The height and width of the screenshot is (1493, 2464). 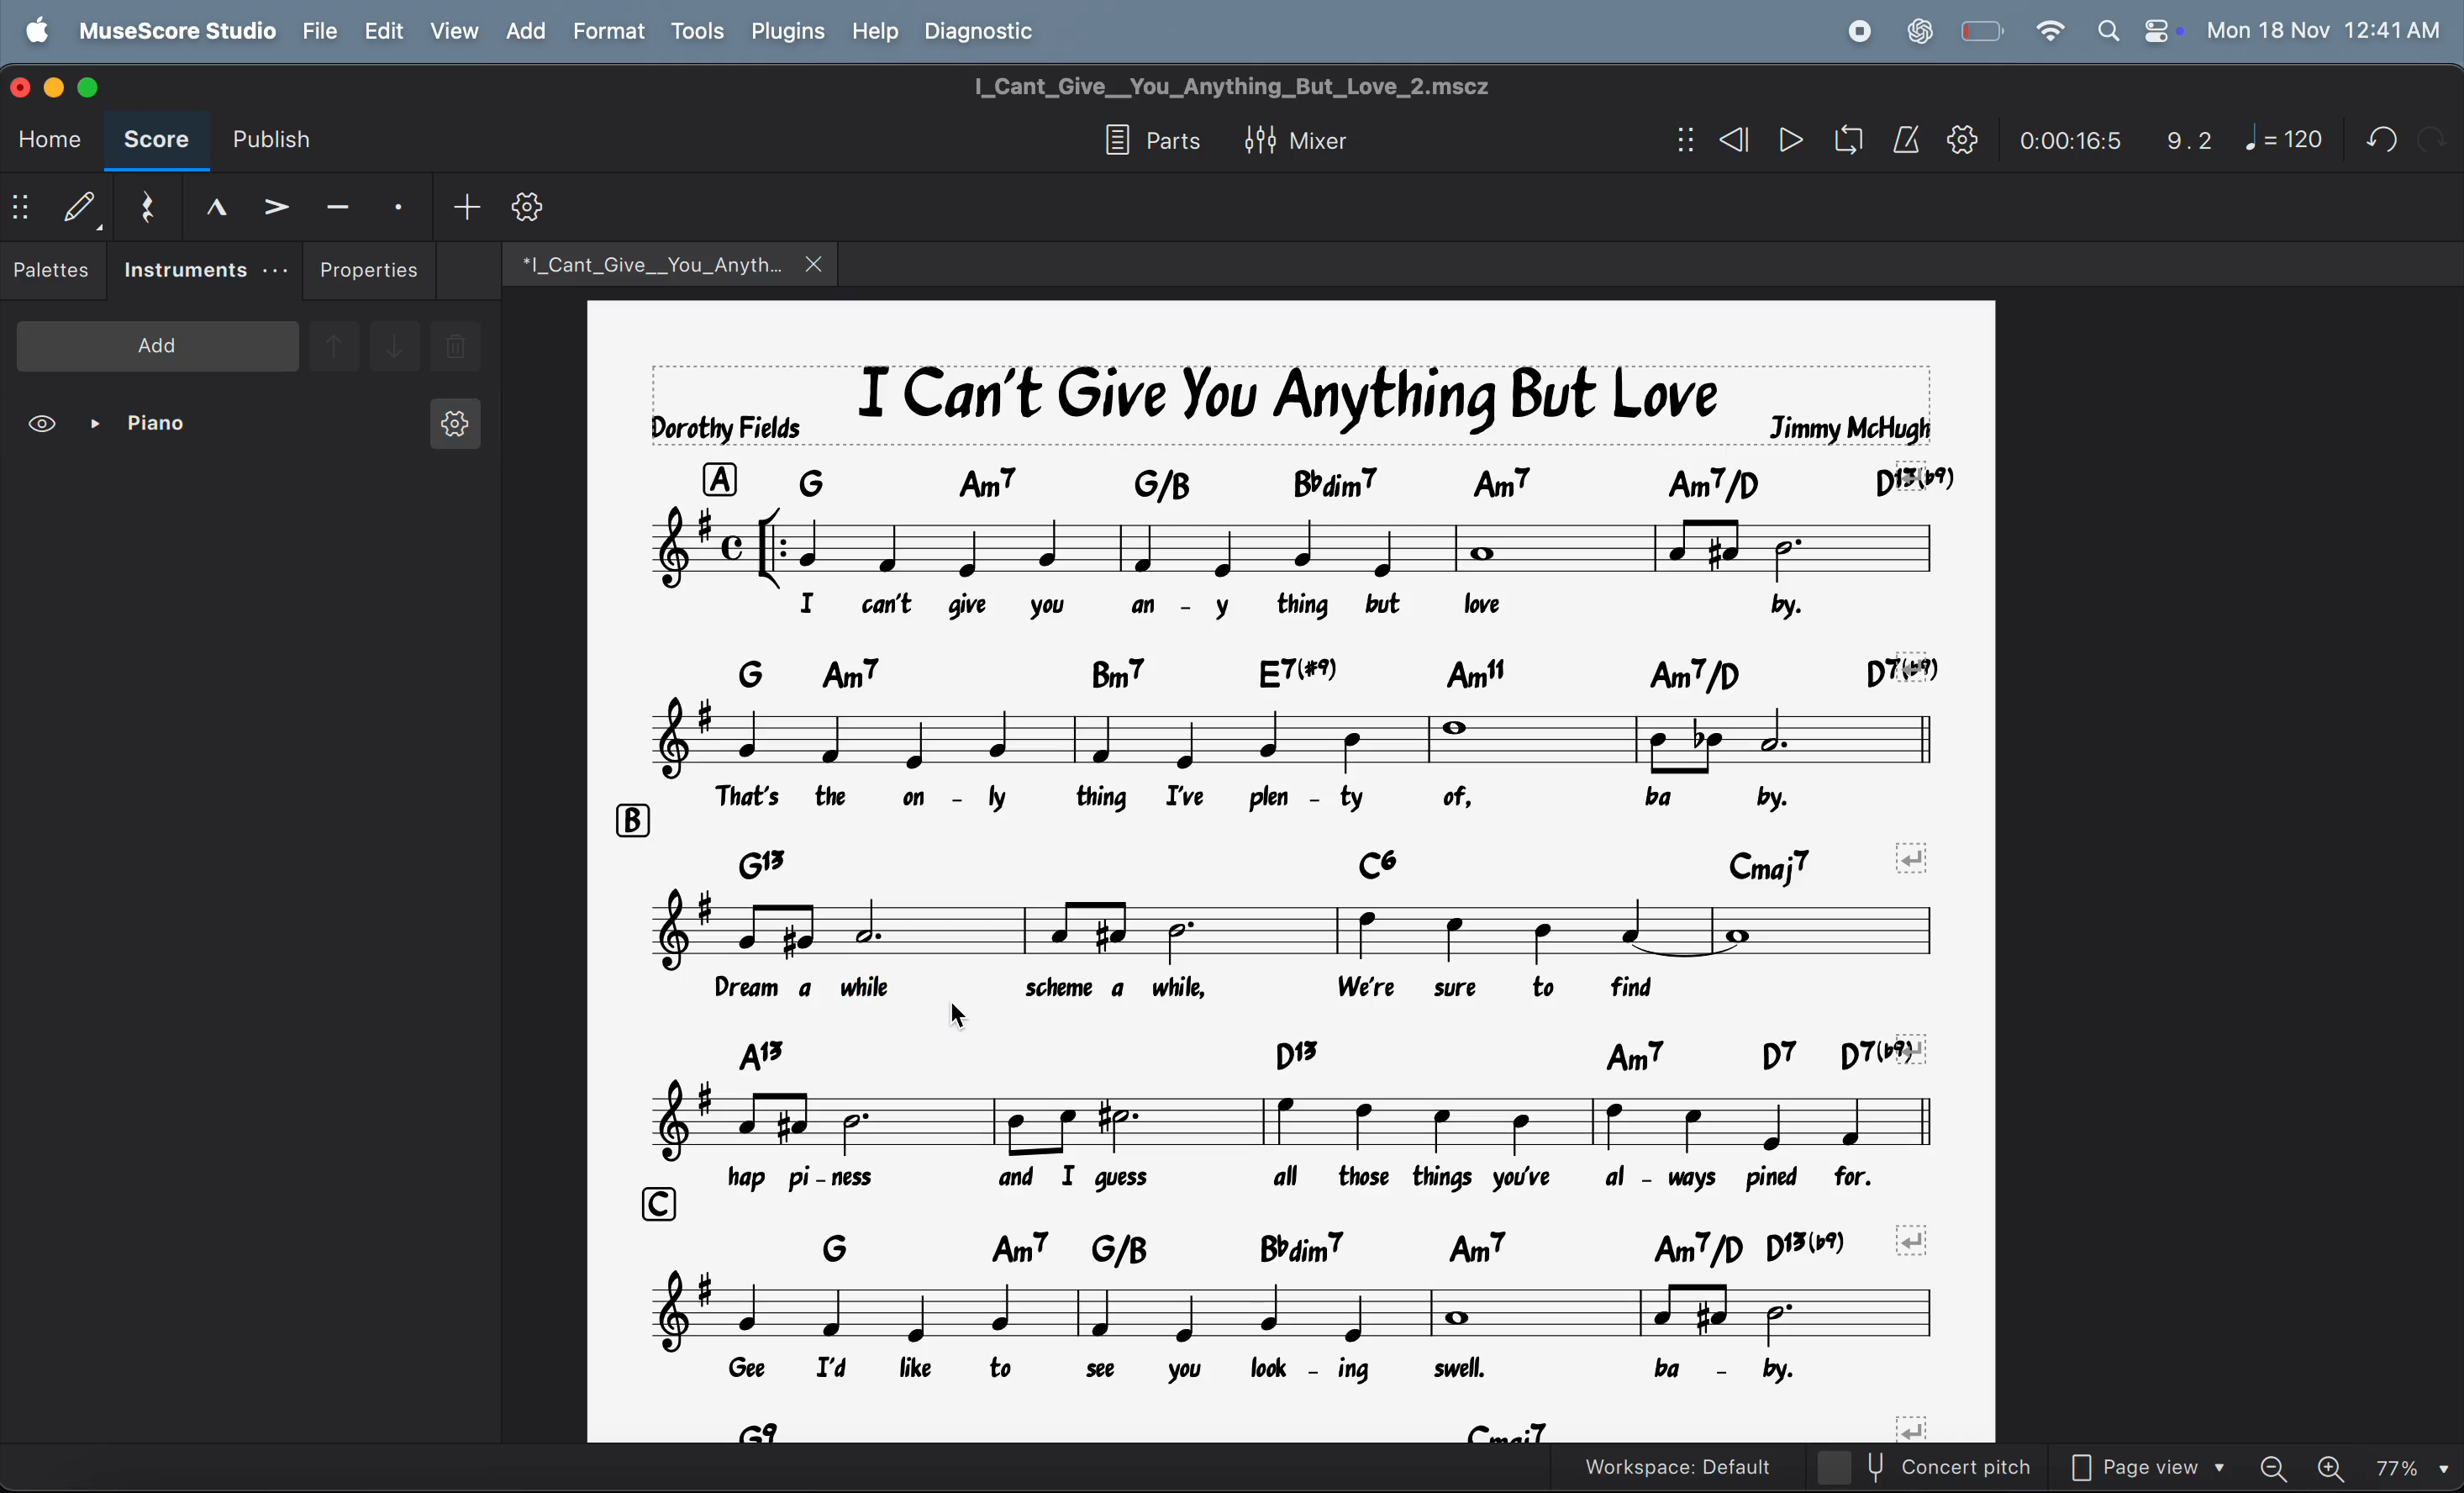 I want to click on edit, so click(x=382, y=31).